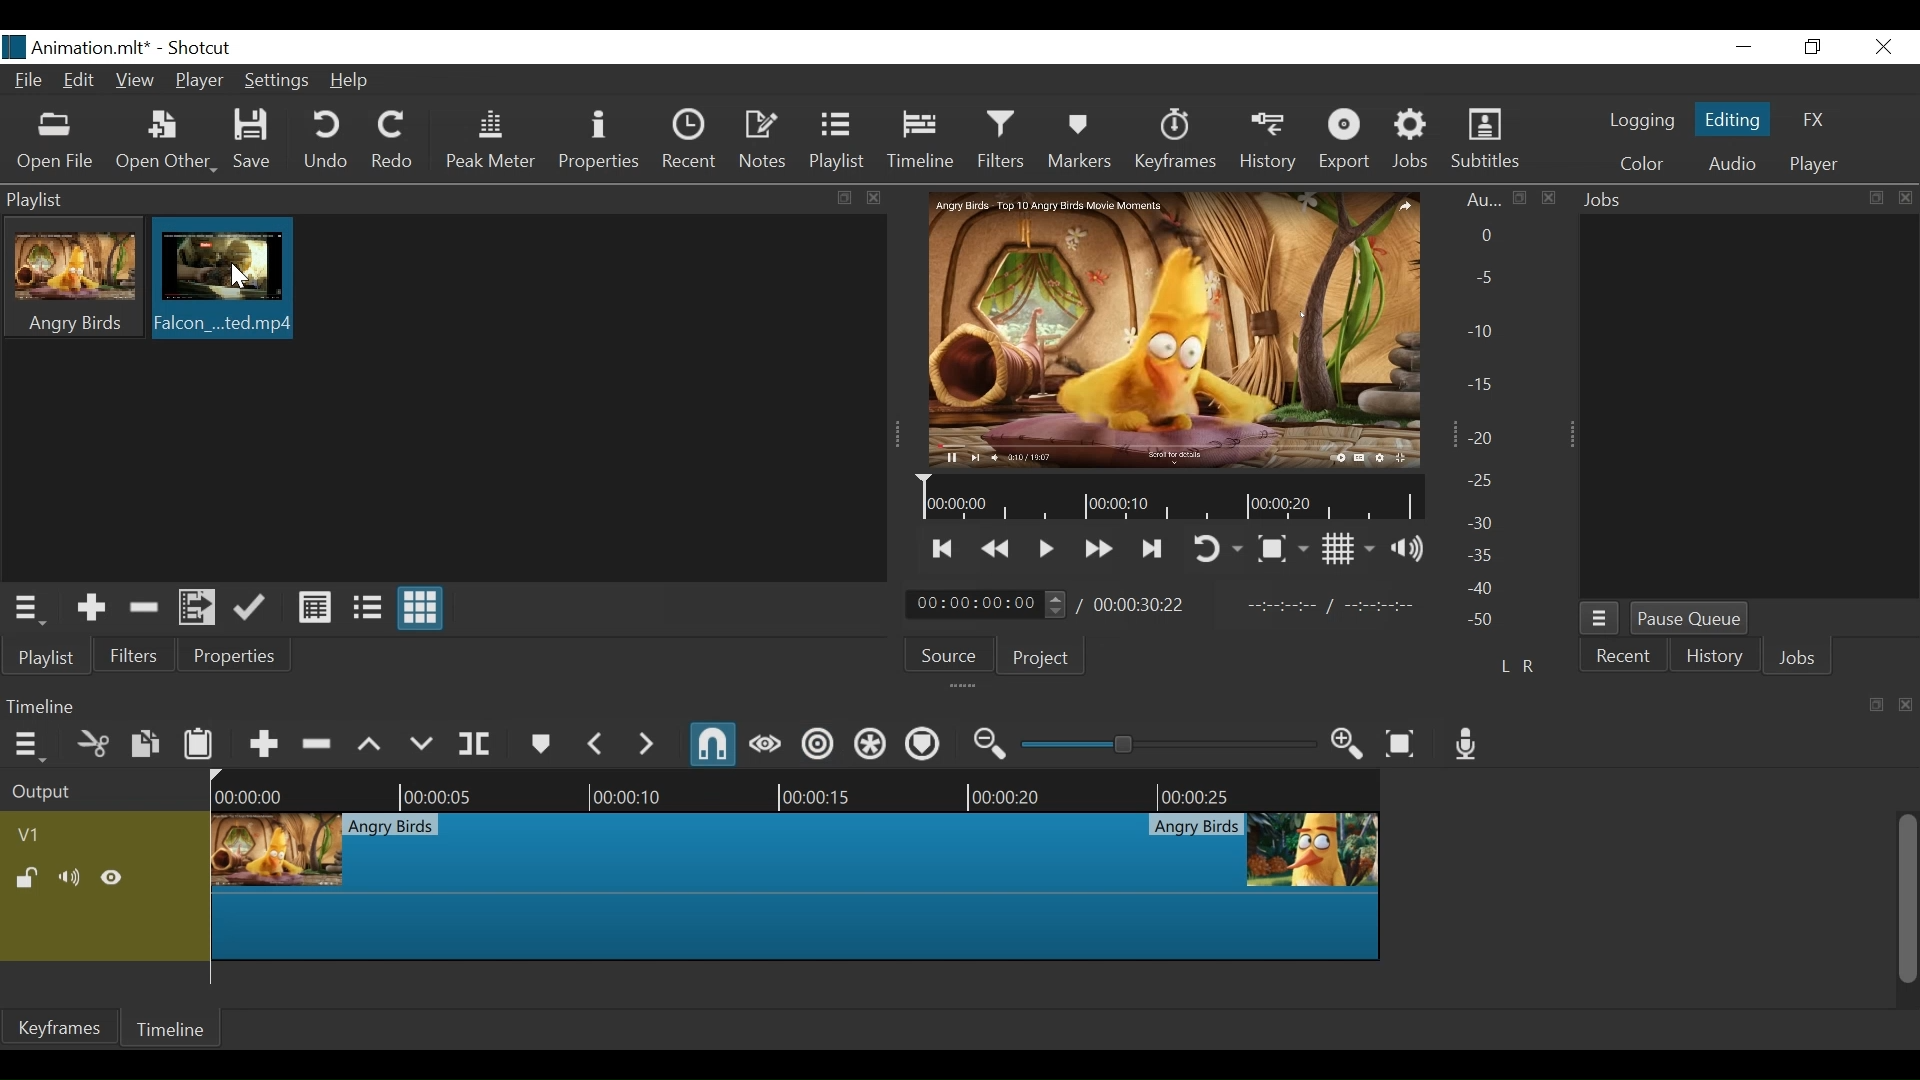 The width and height of the screenshot is (1920, 1080). I want to click on Audio, so click(1730, 164).